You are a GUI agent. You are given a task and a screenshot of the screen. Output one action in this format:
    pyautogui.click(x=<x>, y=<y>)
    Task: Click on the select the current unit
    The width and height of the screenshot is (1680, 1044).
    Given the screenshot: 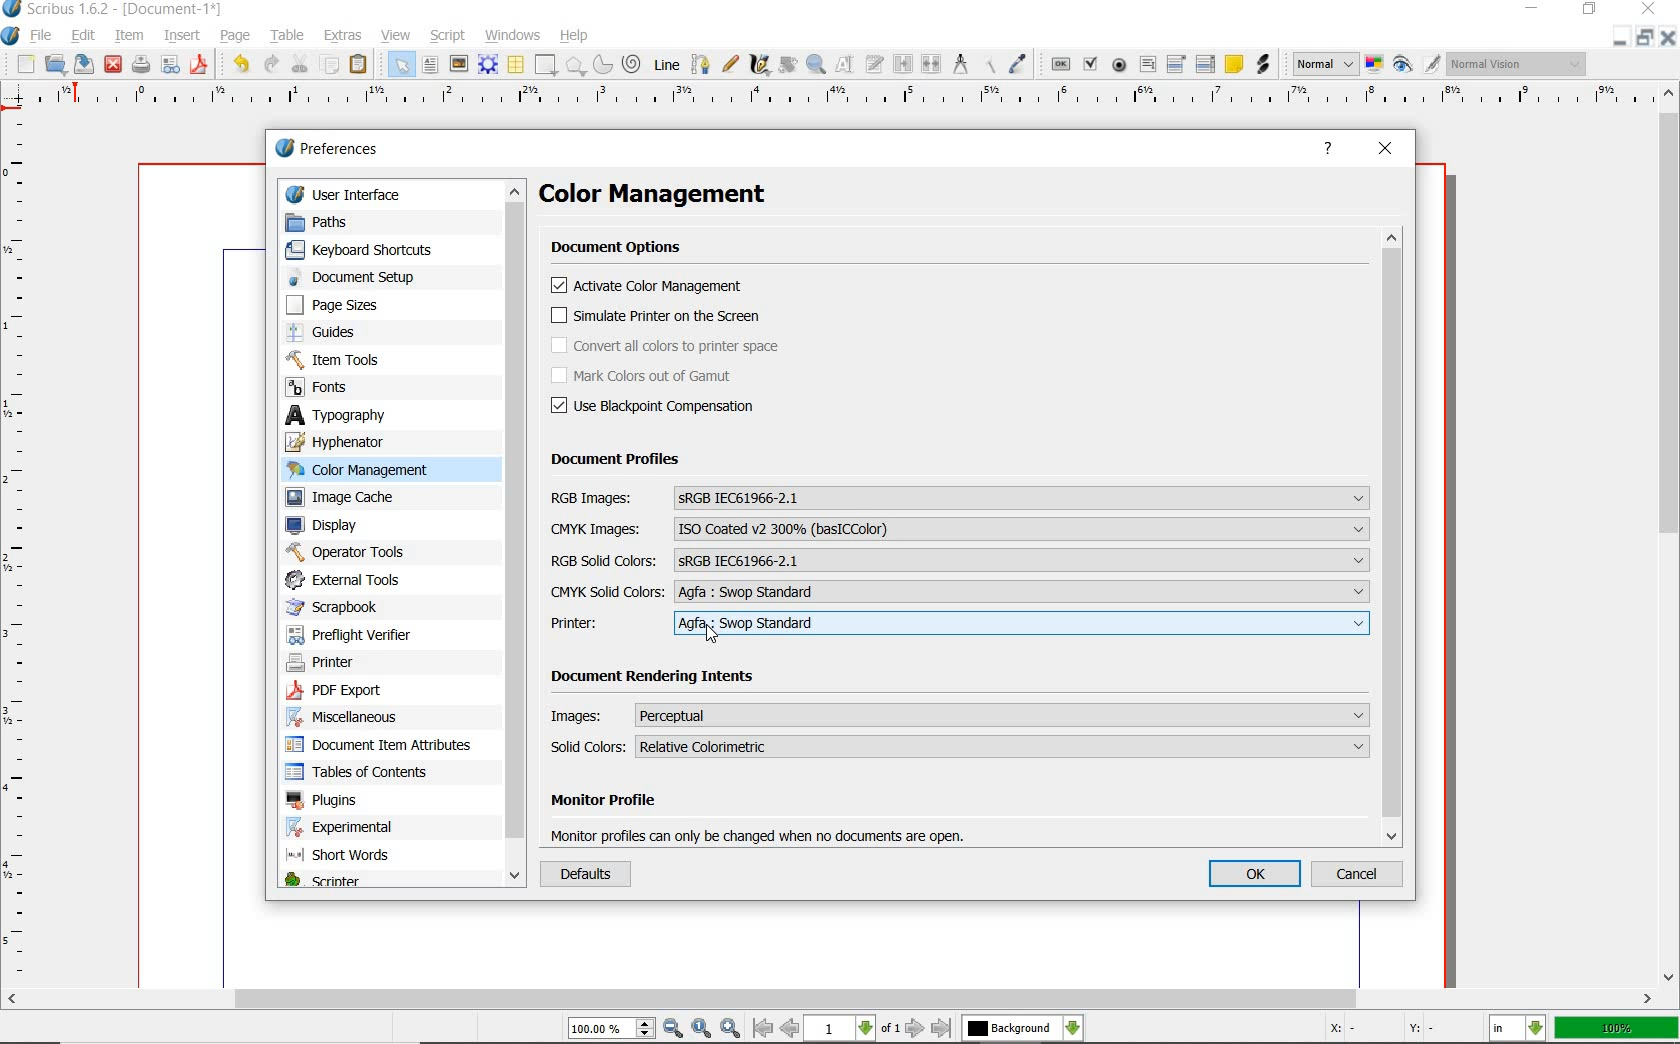 What is the action you would take?
    pyautogui.click(x=1519, y=1030)
    